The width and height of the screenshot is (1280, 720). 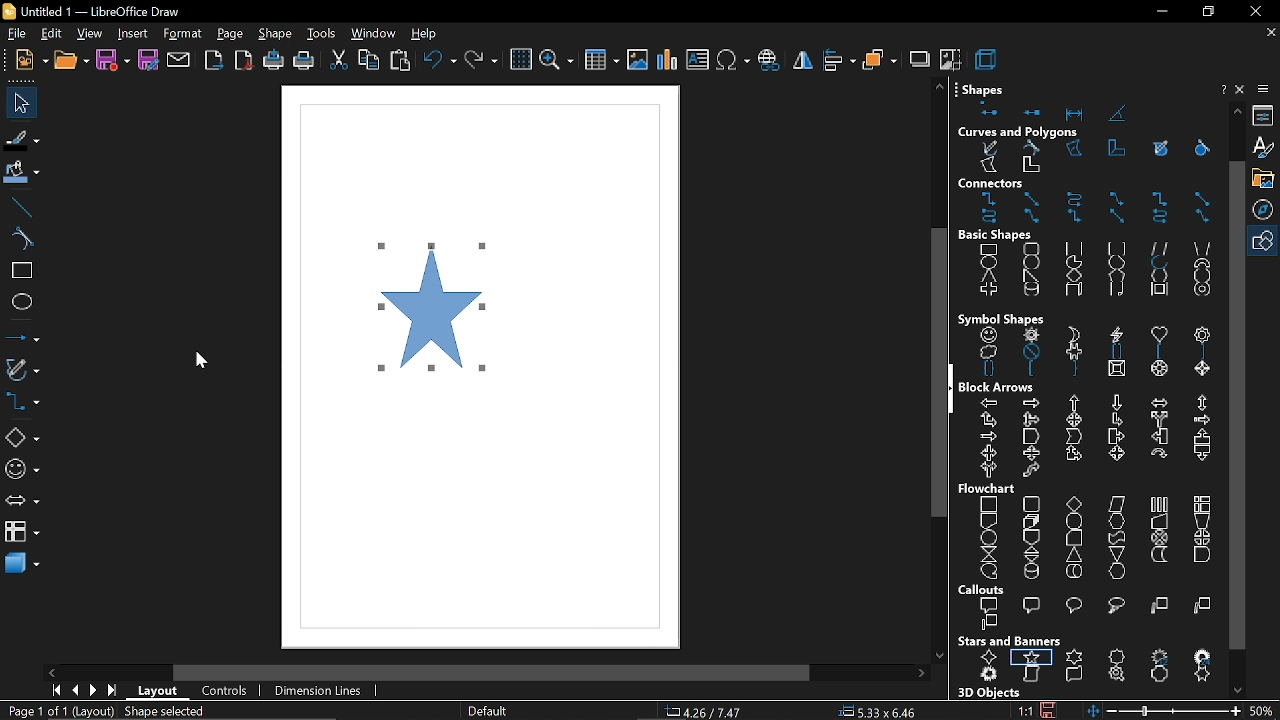 I want to click on copy, so click(x=368, y=61).